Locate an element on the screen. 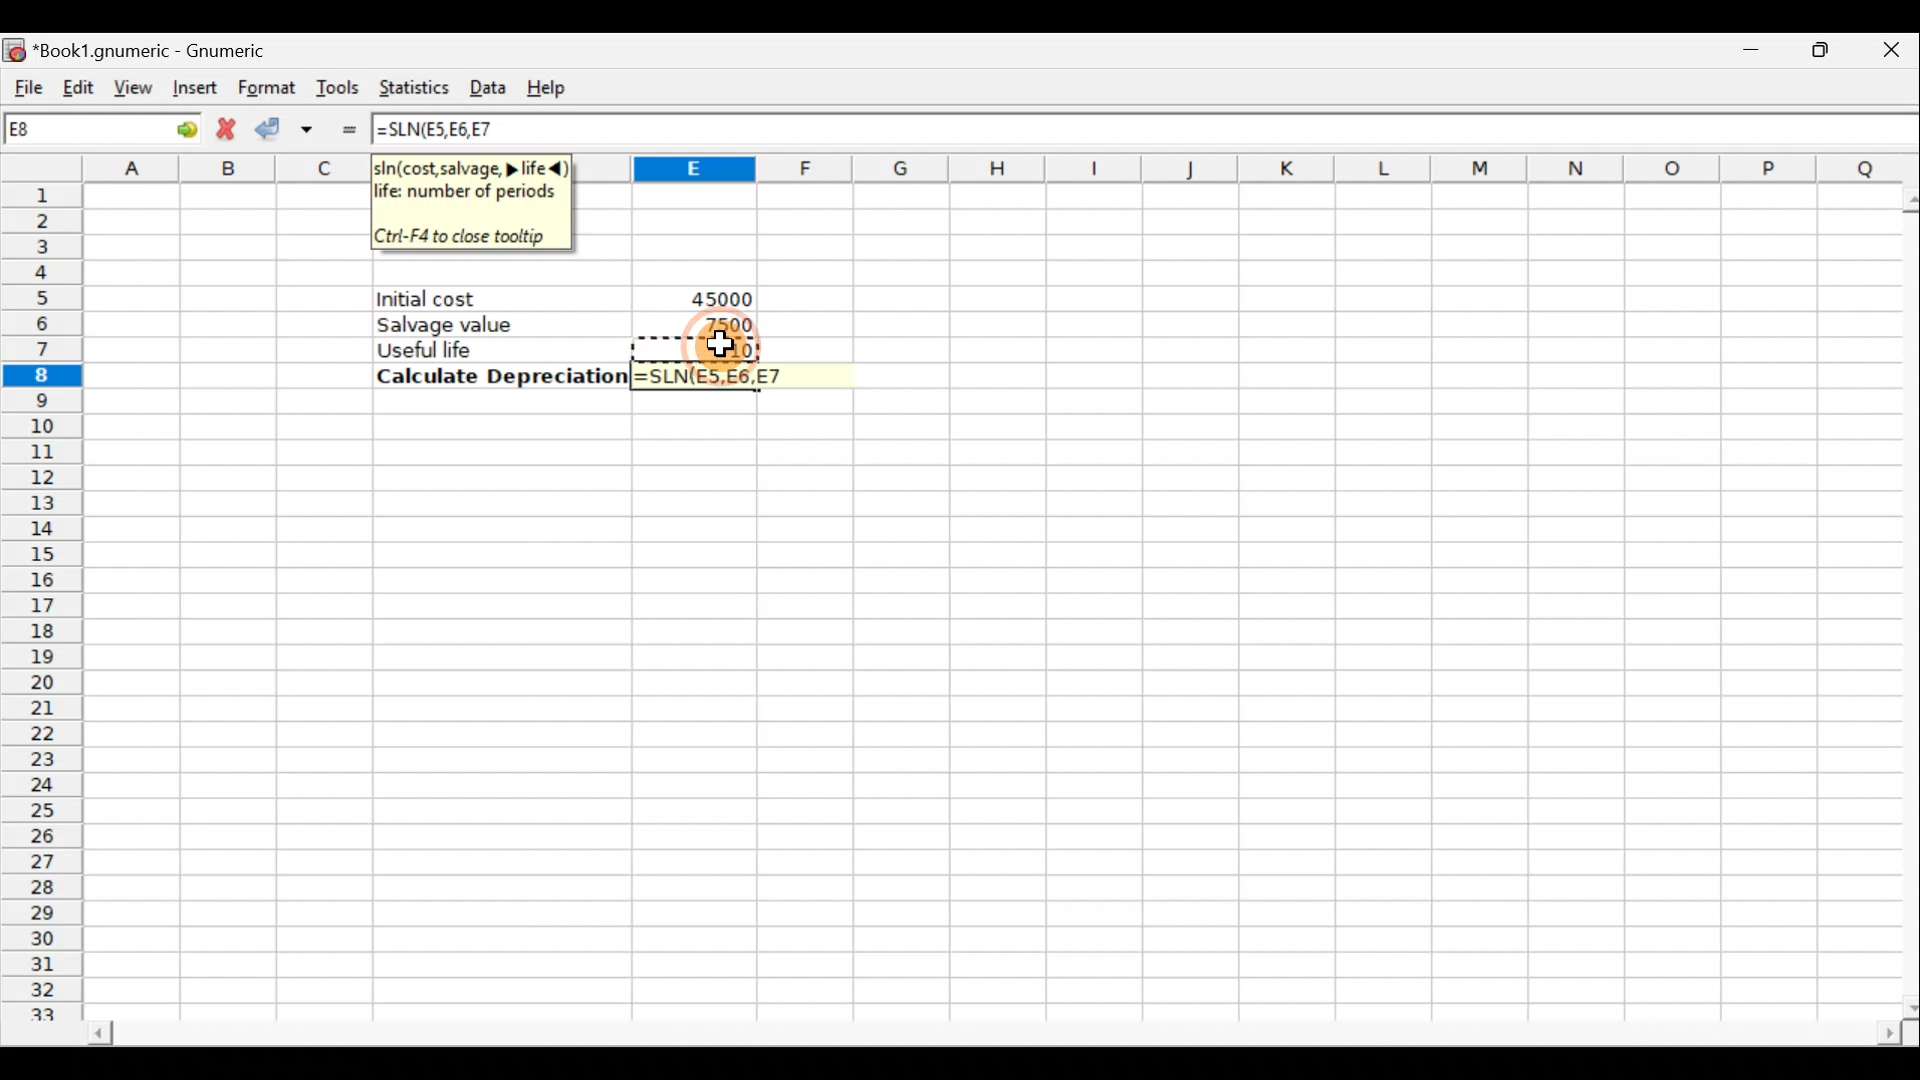 This screenshot has height=1080, width=1920. Data is located at coordinates (490, 87).